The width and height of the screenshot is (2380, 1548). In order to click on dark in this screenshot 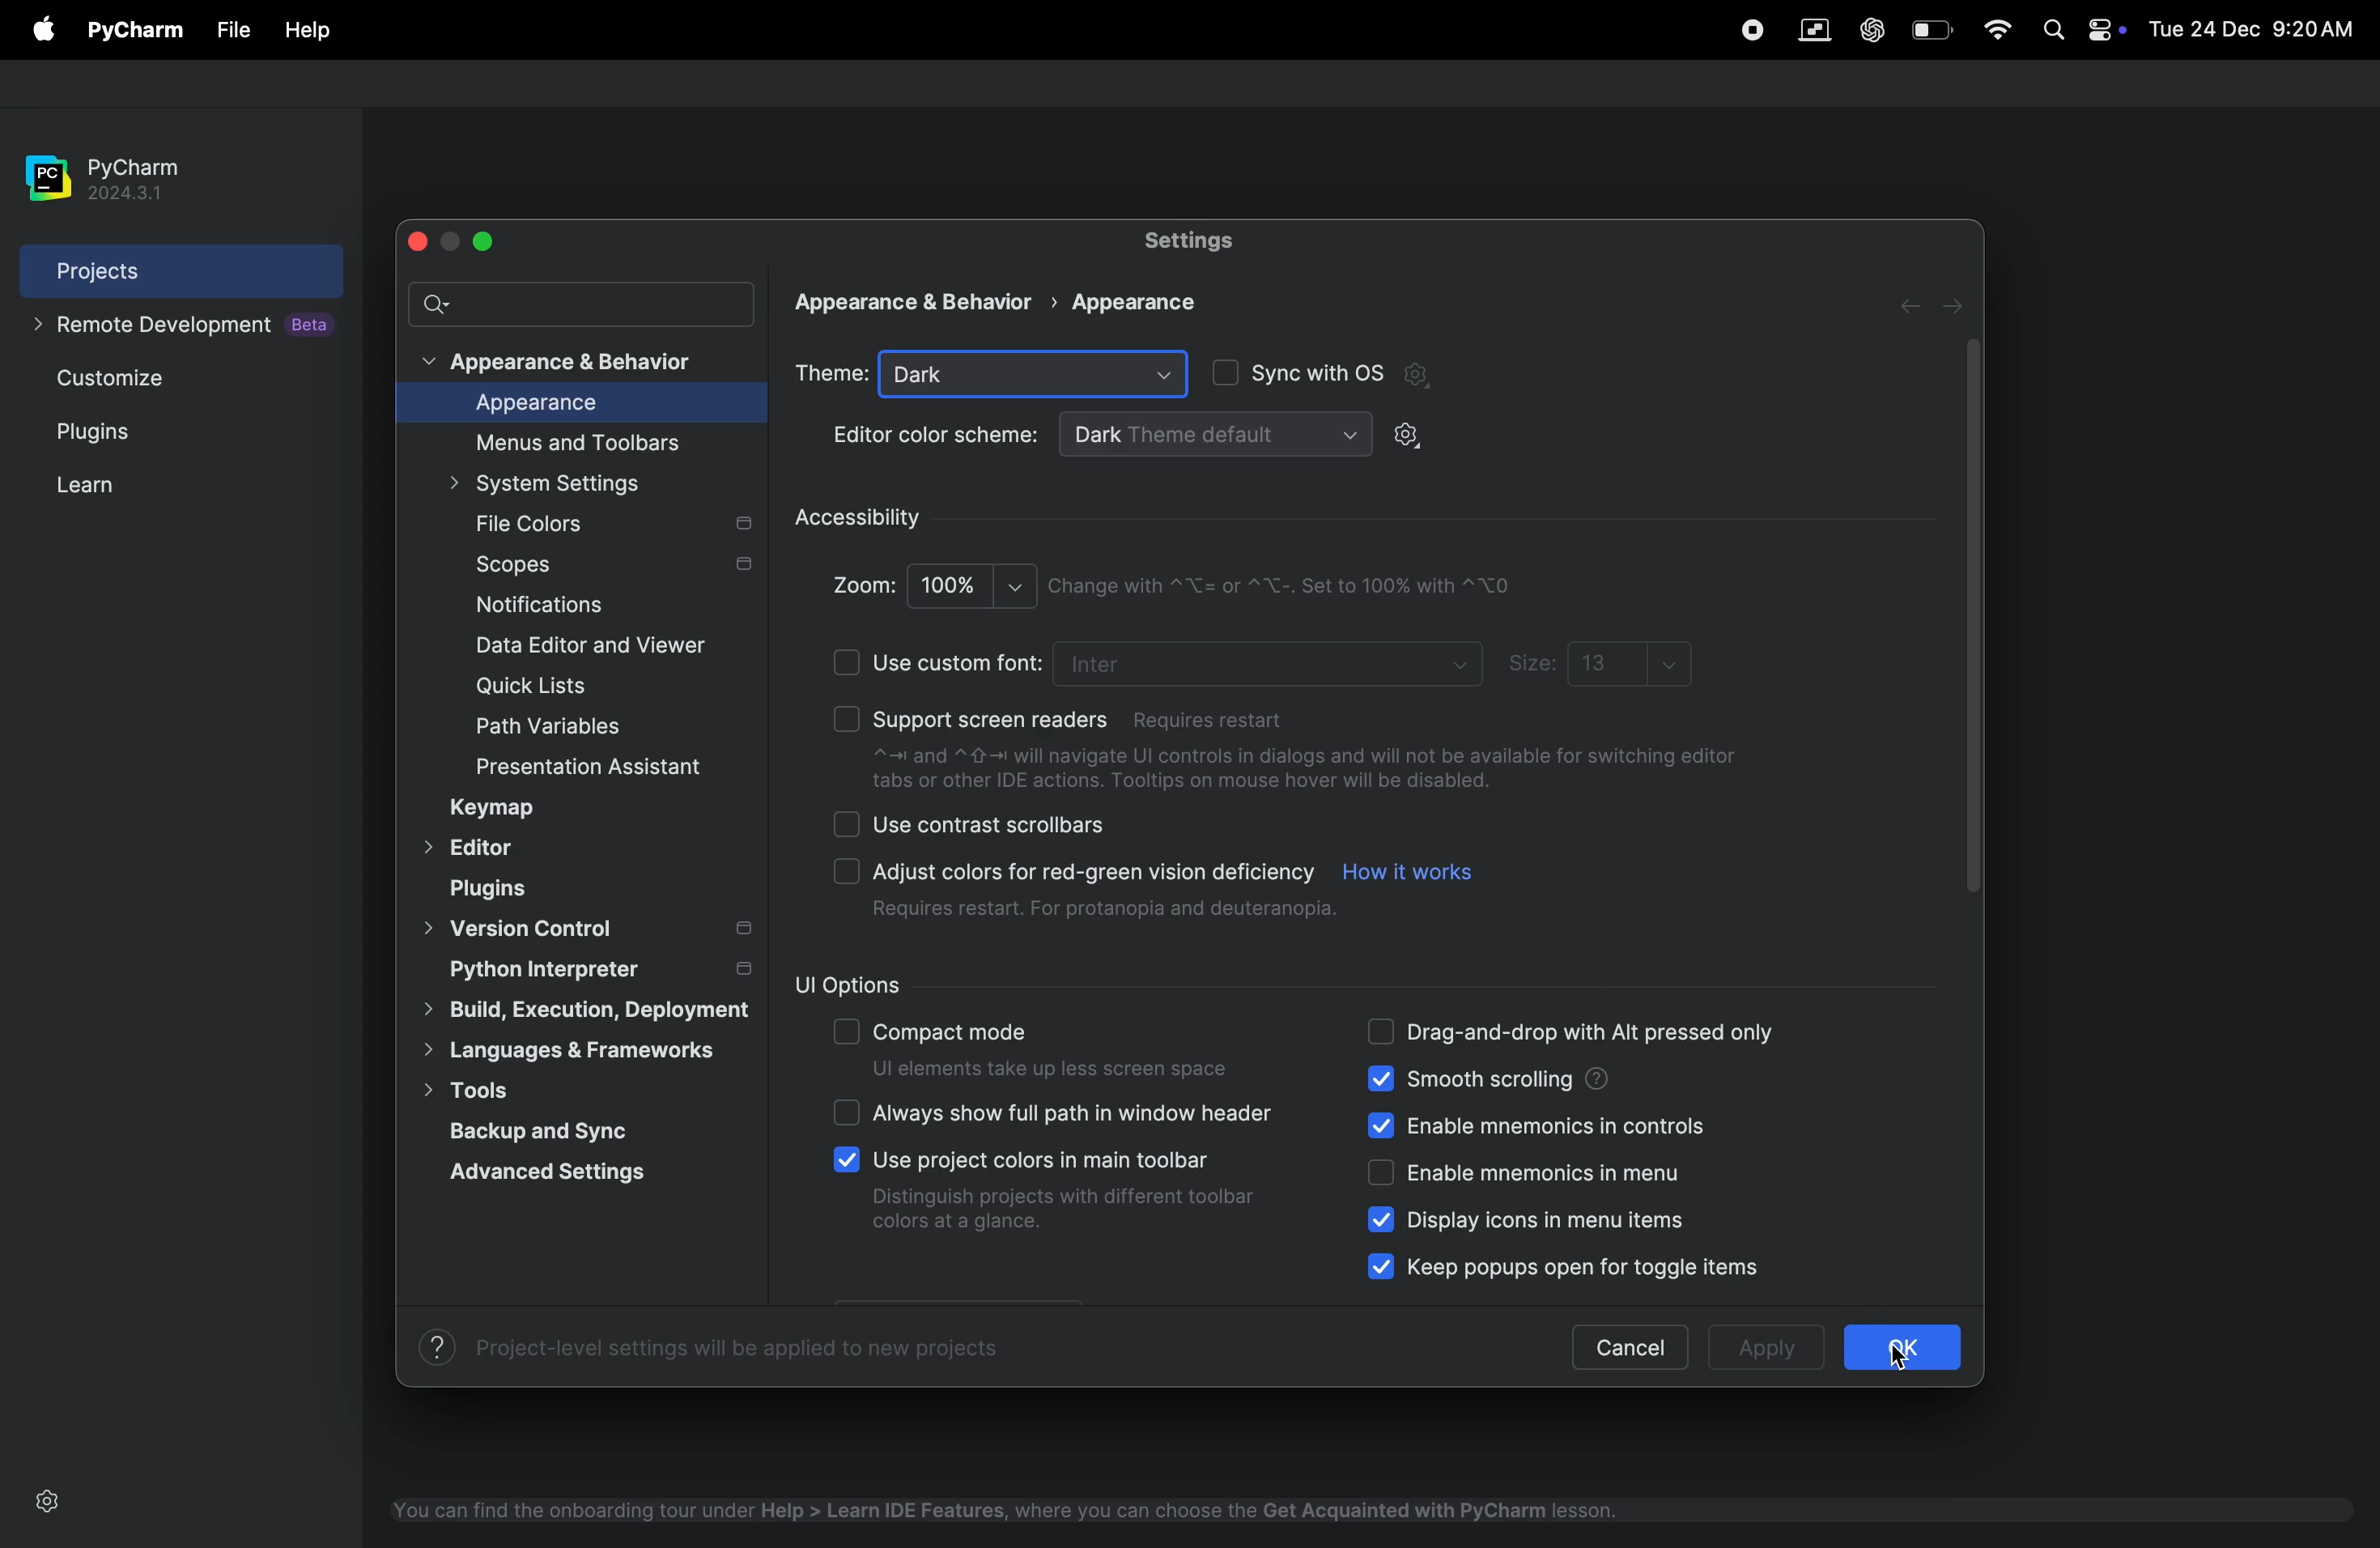, I will do `click(1034, 375)`.